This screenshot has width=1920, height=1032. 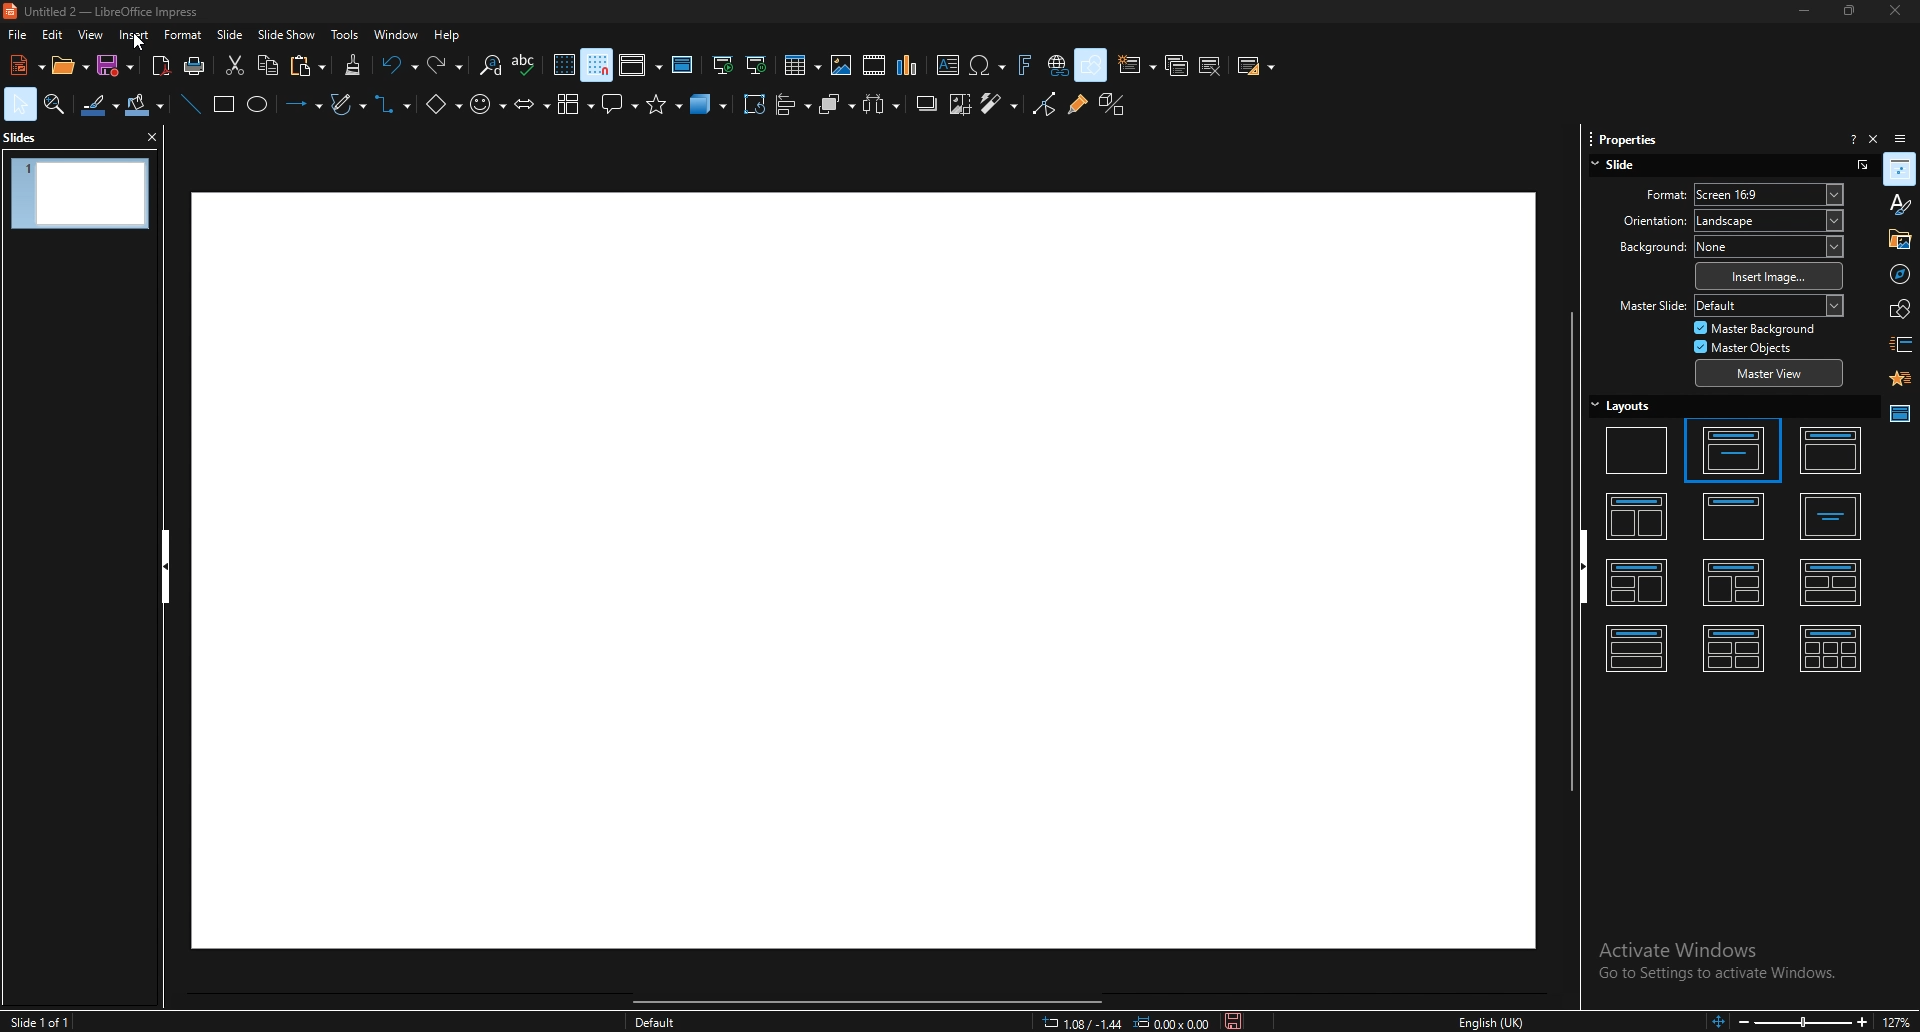 What do you see at coordinates (1831, 451) in the screenshot?
I see `title content` at bounding box center [1831, 451].